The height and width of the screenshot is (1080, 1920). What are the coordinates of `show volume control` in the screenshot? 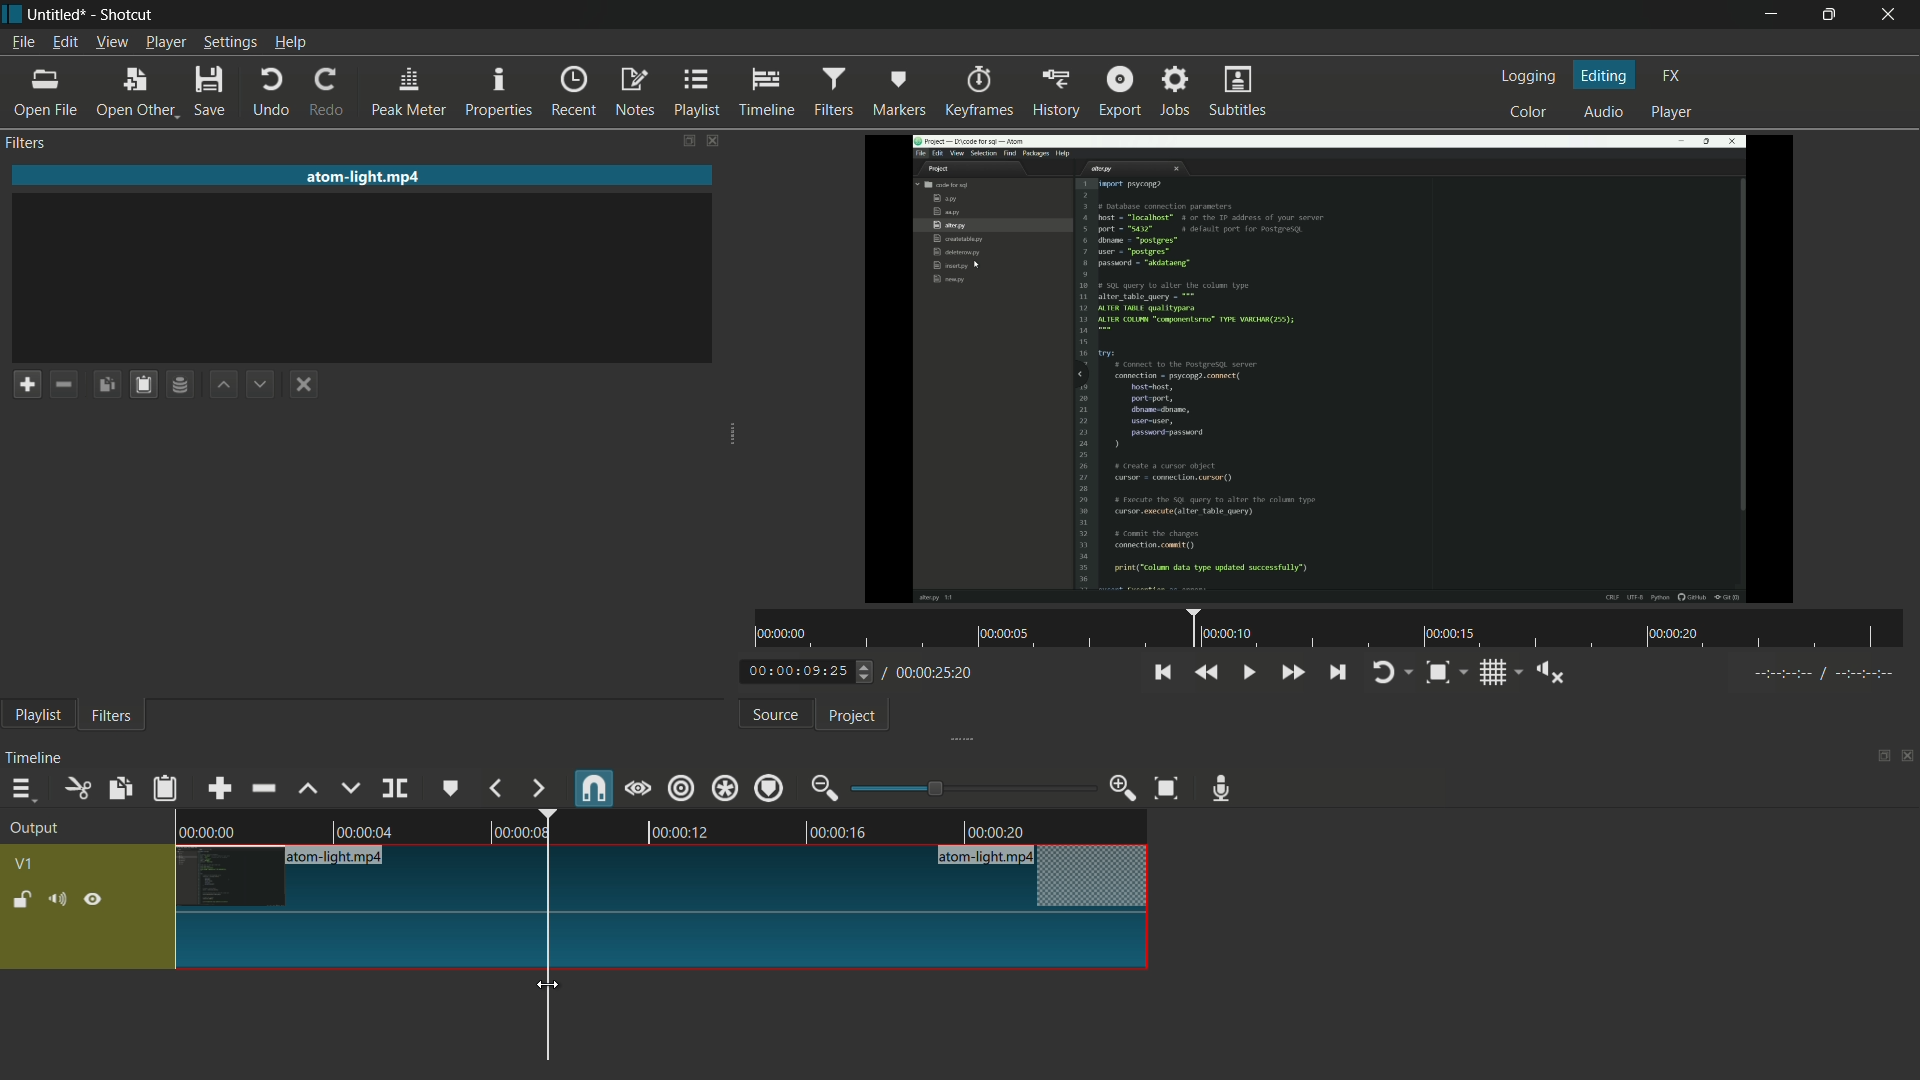 It's located at (1549, 671).